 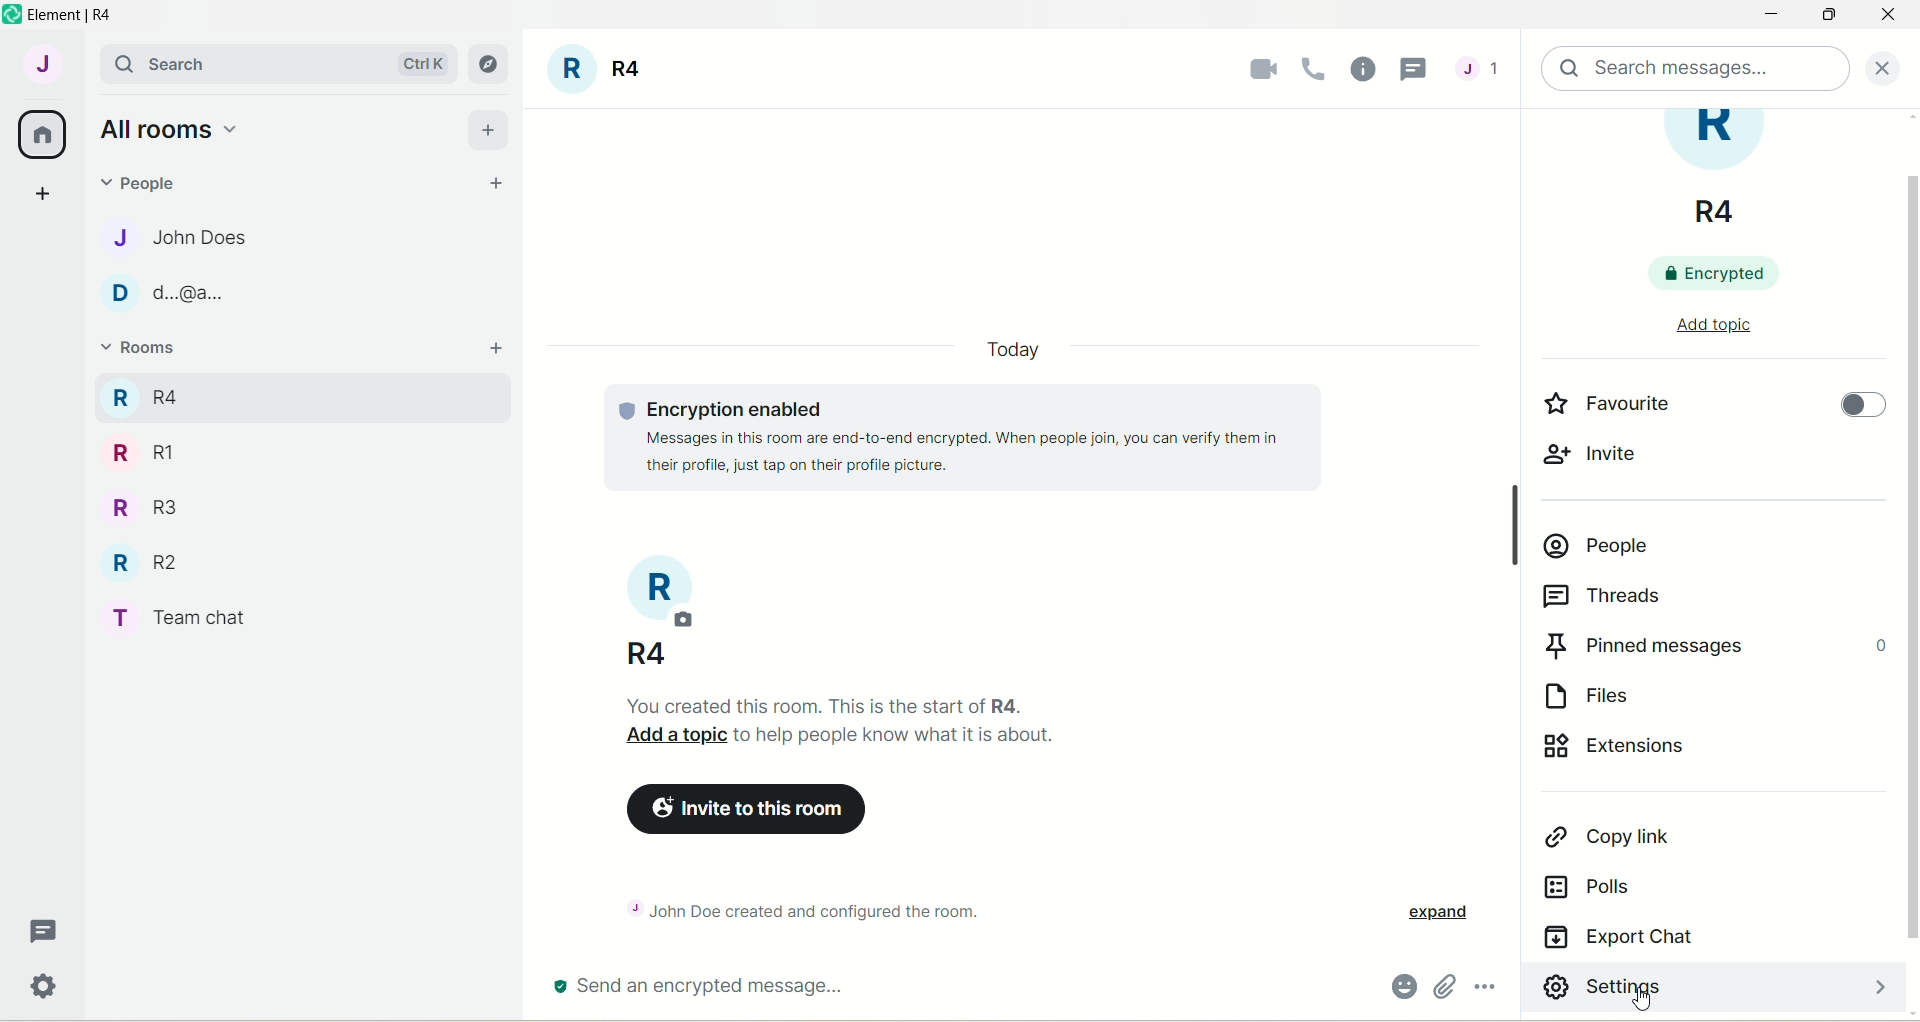 I want to click on export chat, so click(x=1619, y=941).